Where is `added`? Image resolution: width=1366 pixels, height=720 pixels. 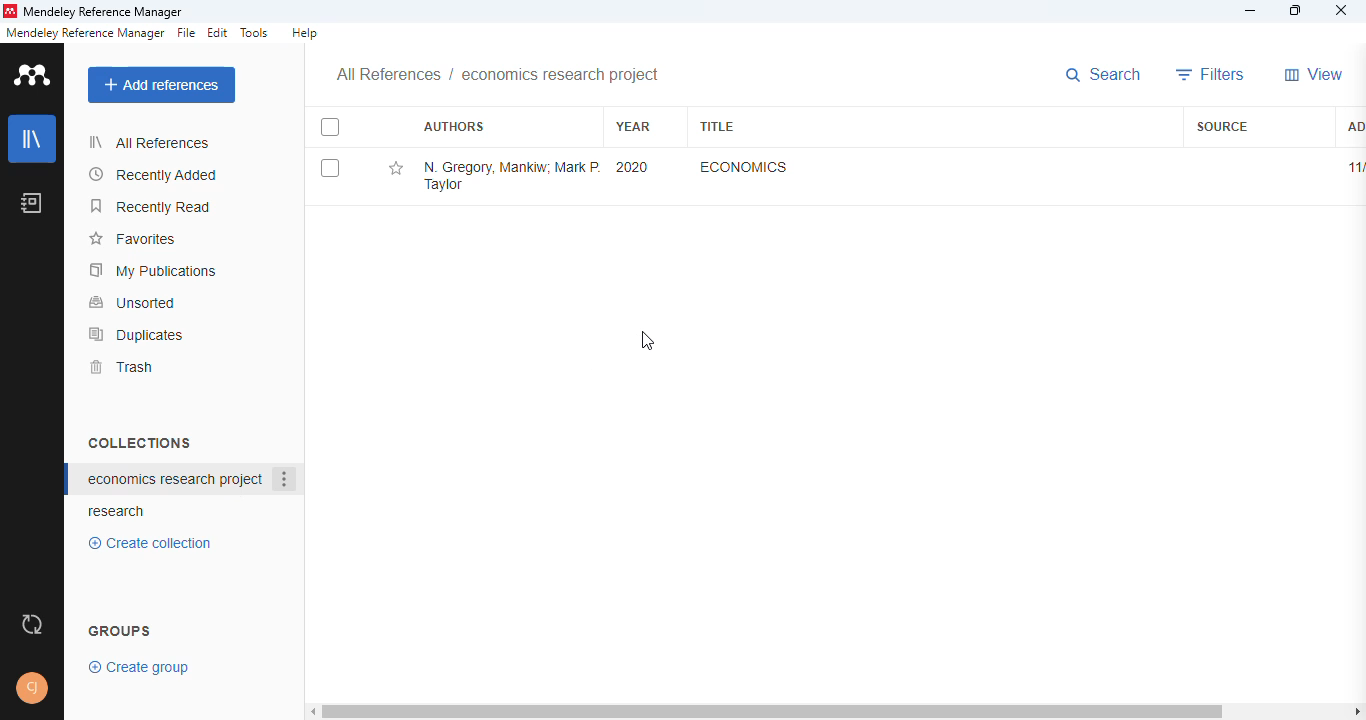 added is located at coordinates (1354, 128).